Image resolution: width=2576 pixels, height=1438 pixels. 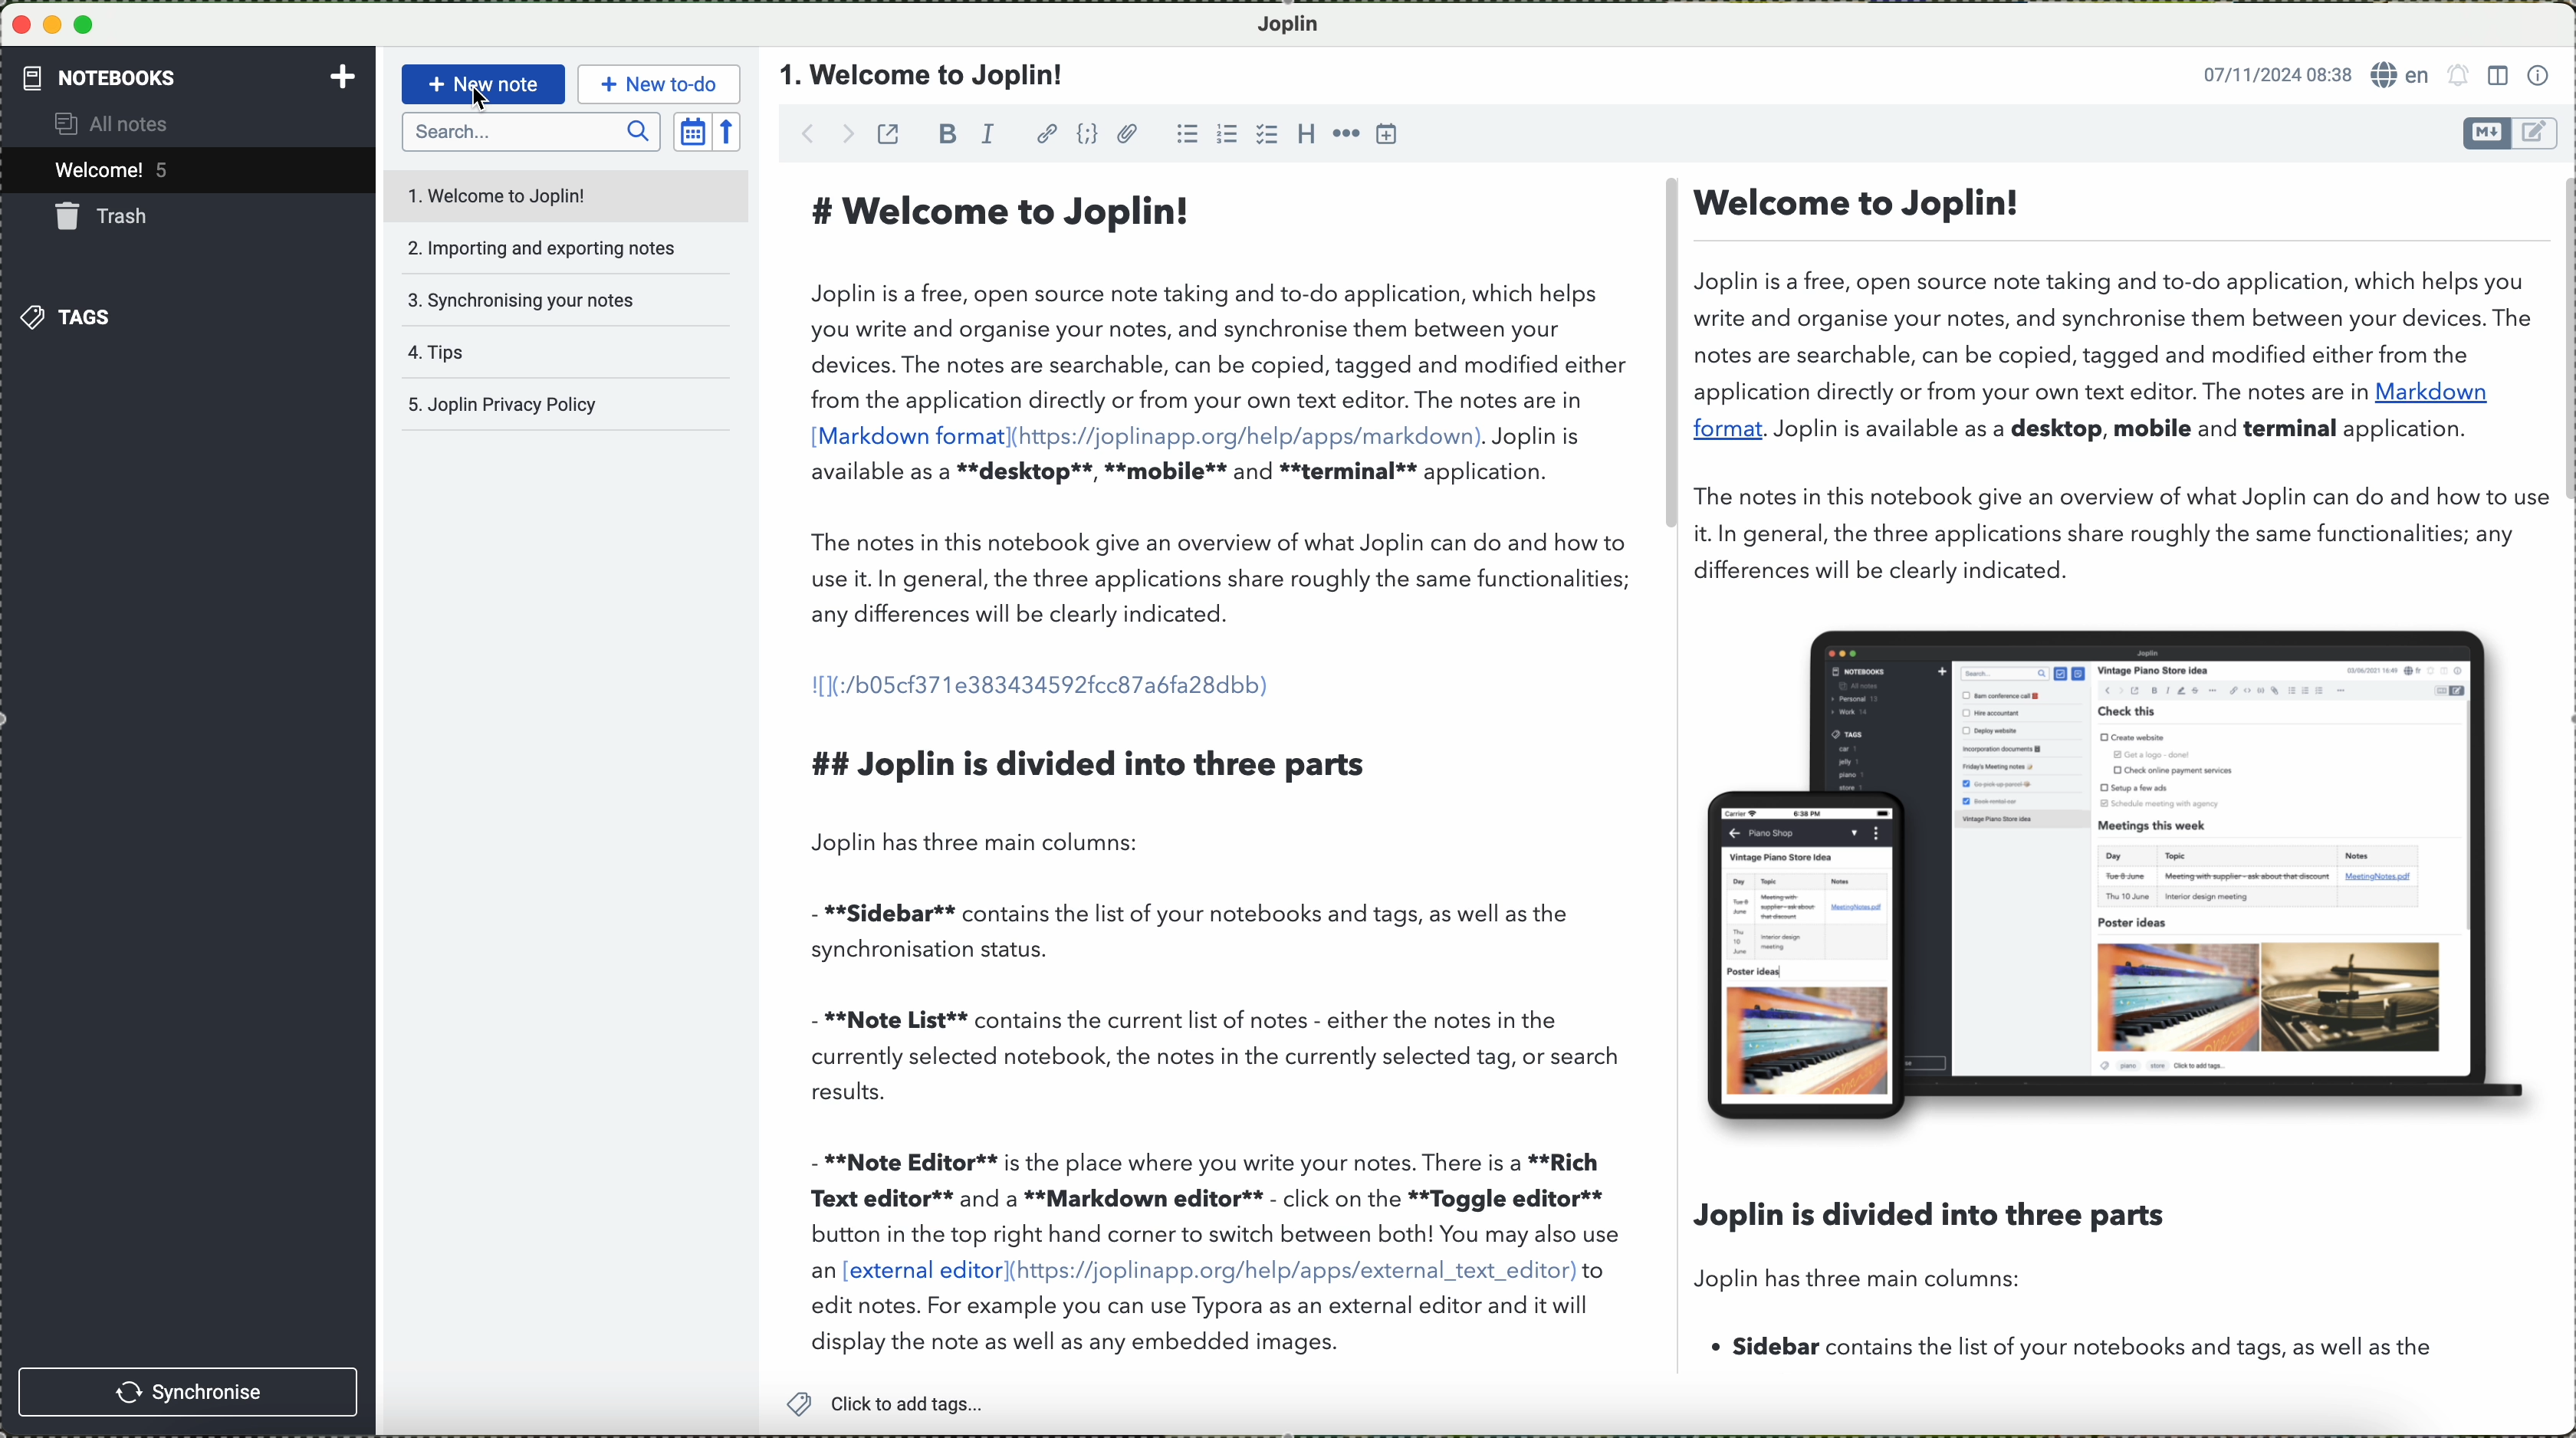 I want to click on numbered list, so click(x=1226, y=133).